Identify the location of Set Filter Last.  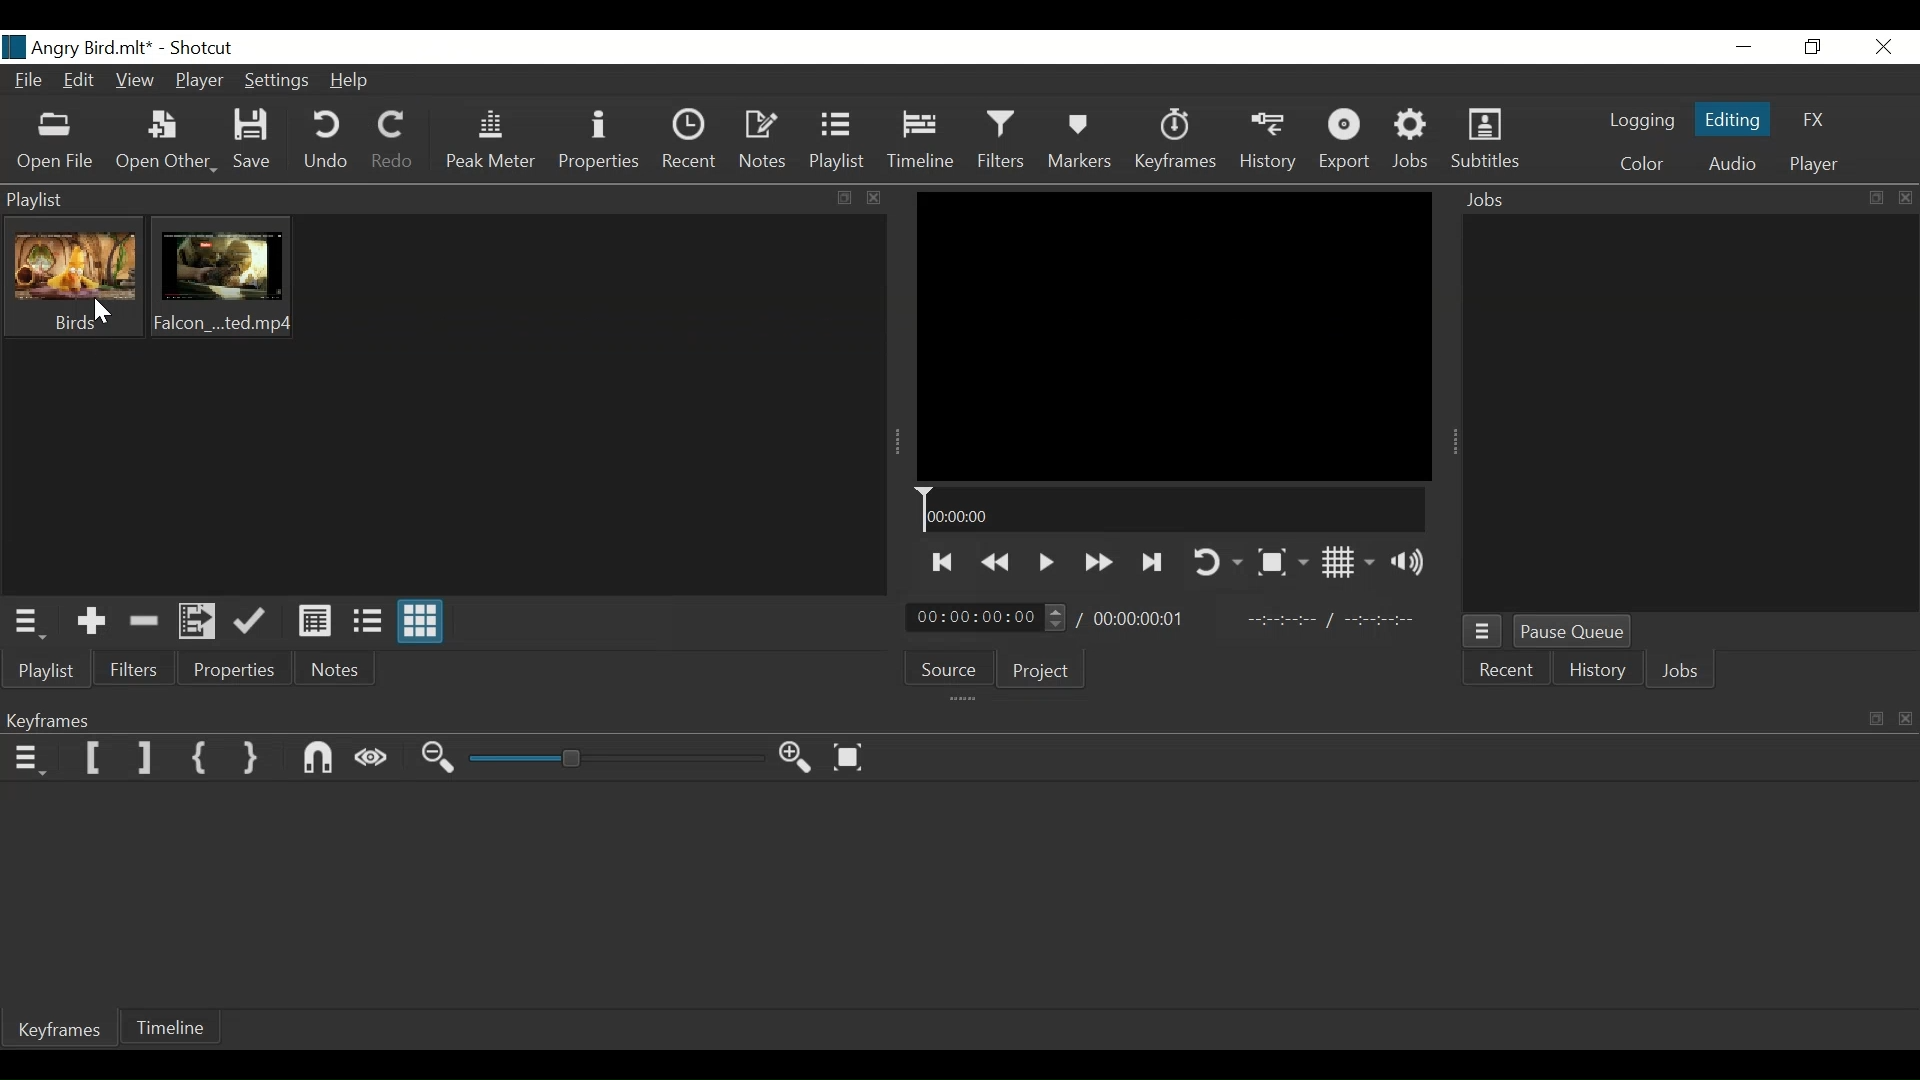
(147, 760).